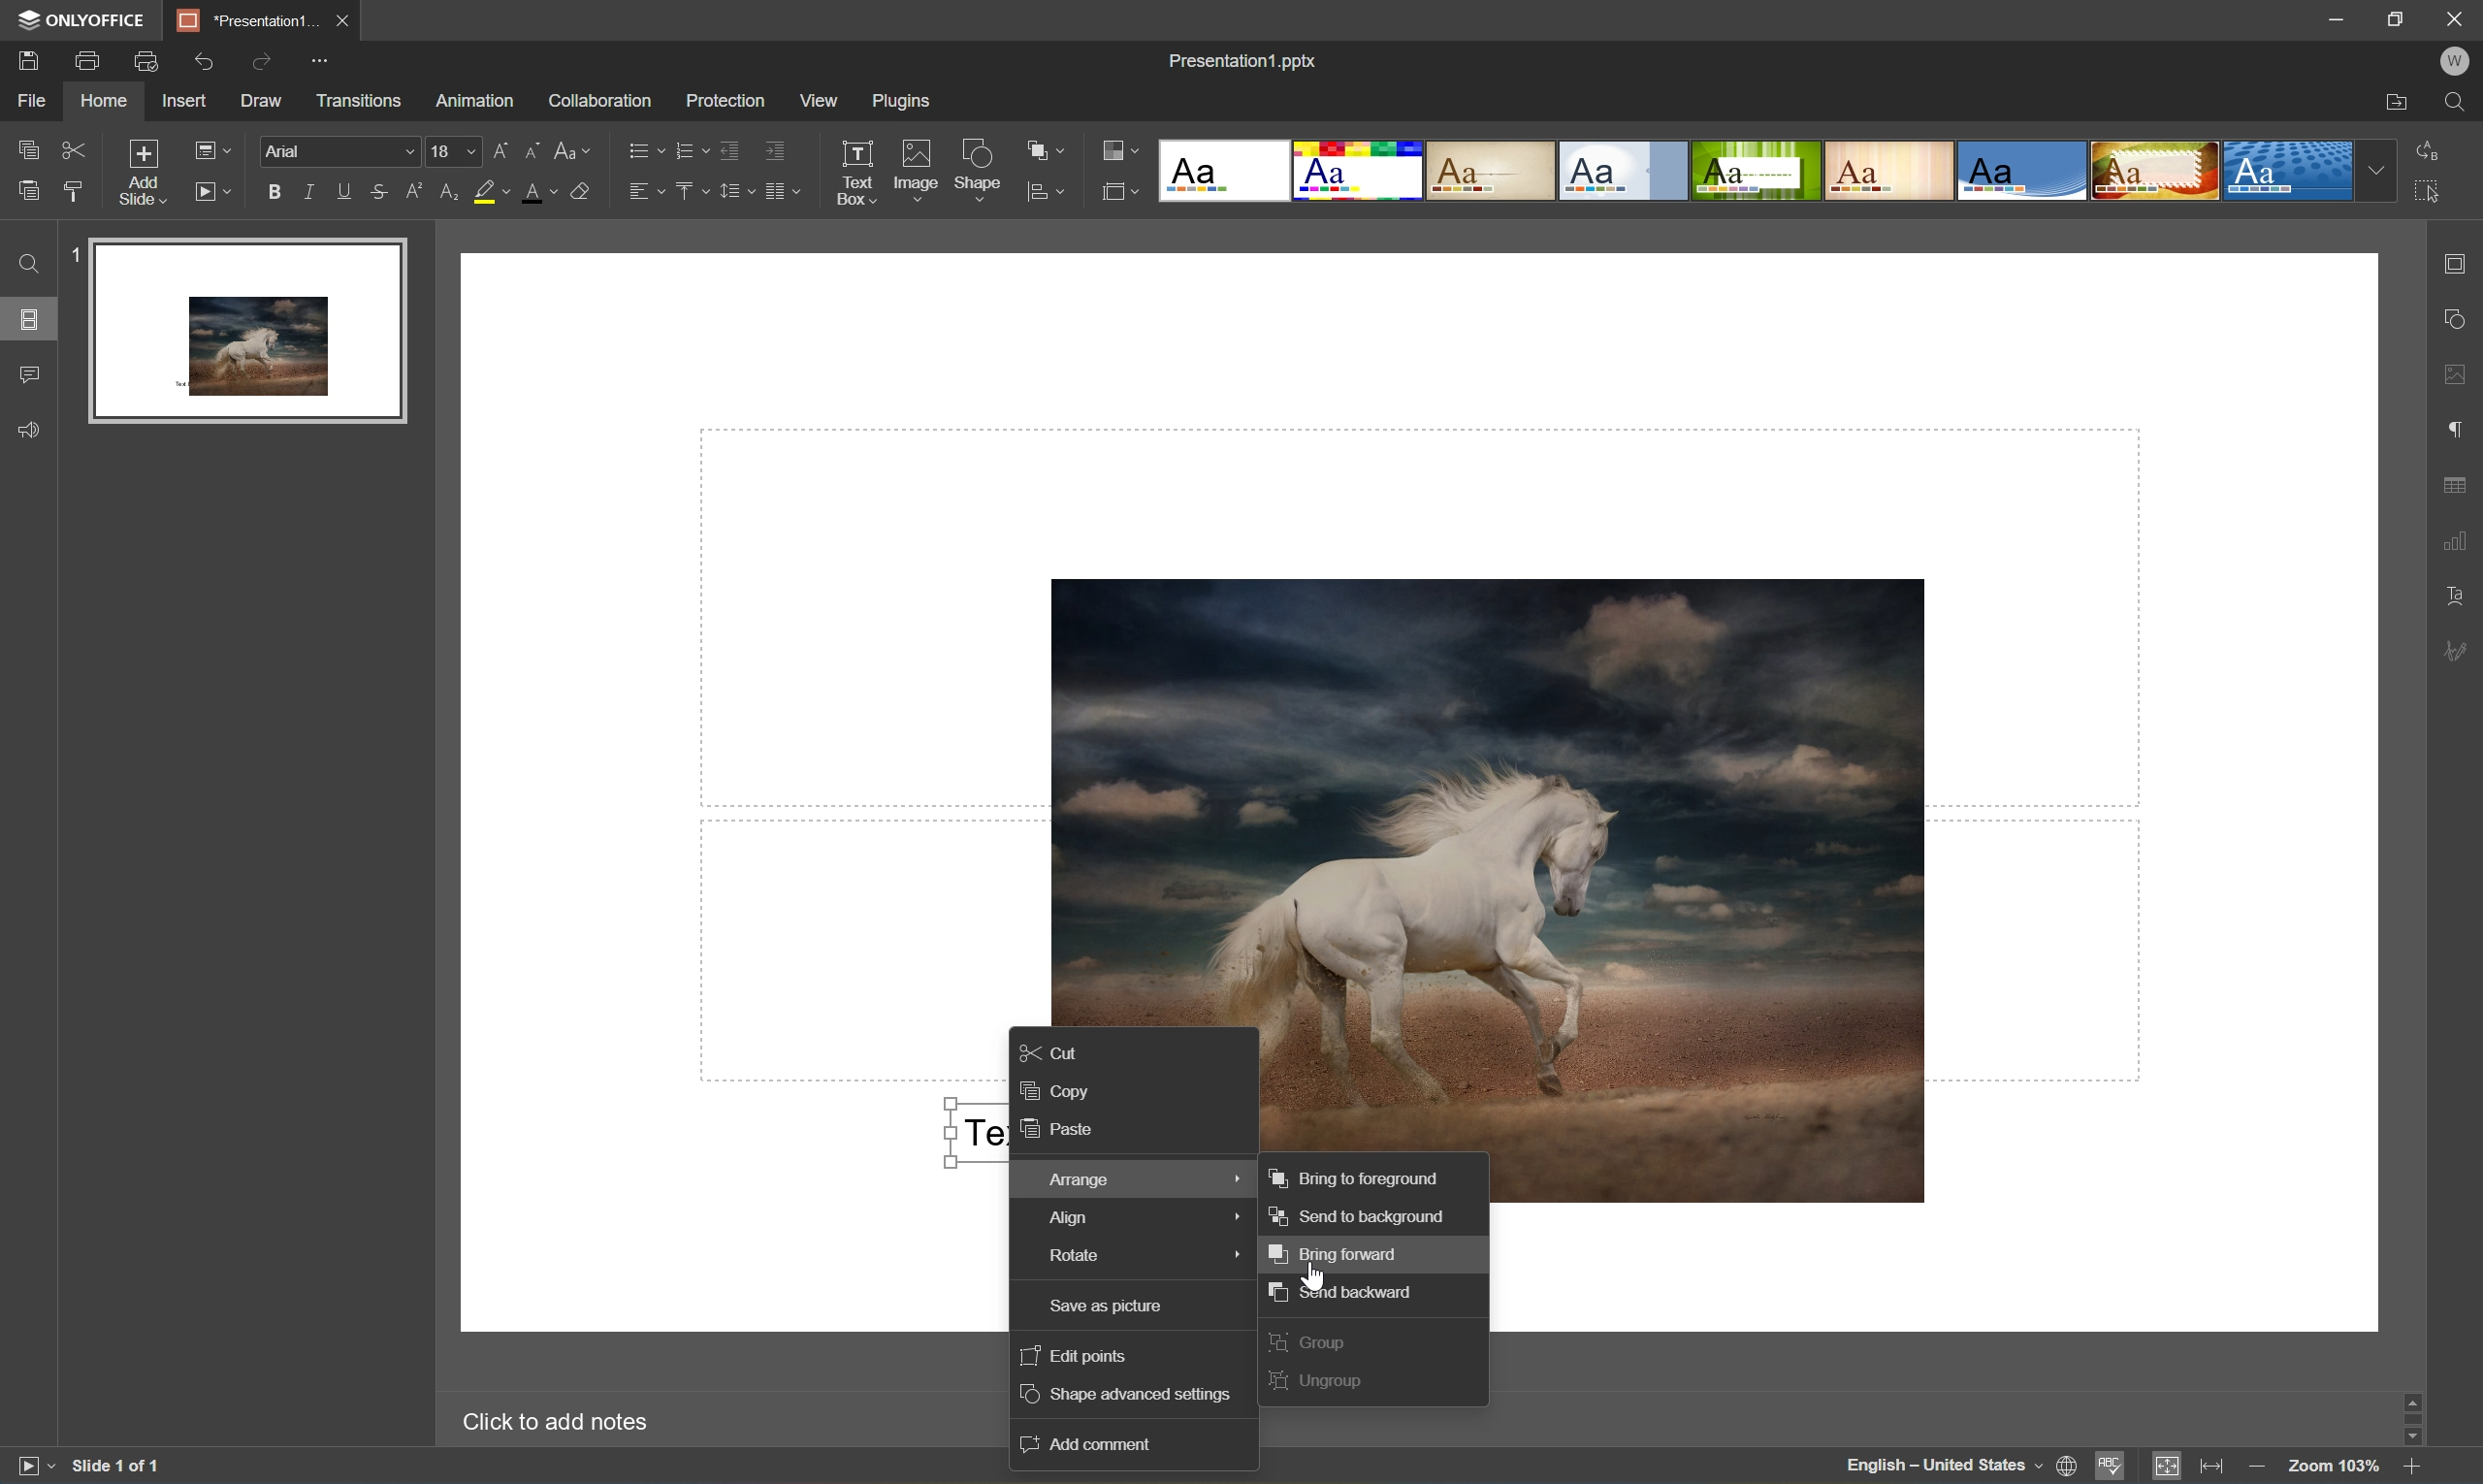 The width and height of the screenshot is (2483, 1484). Describe the element at coordinates (2454, 64) in the screenshot. I see `W` at that location.